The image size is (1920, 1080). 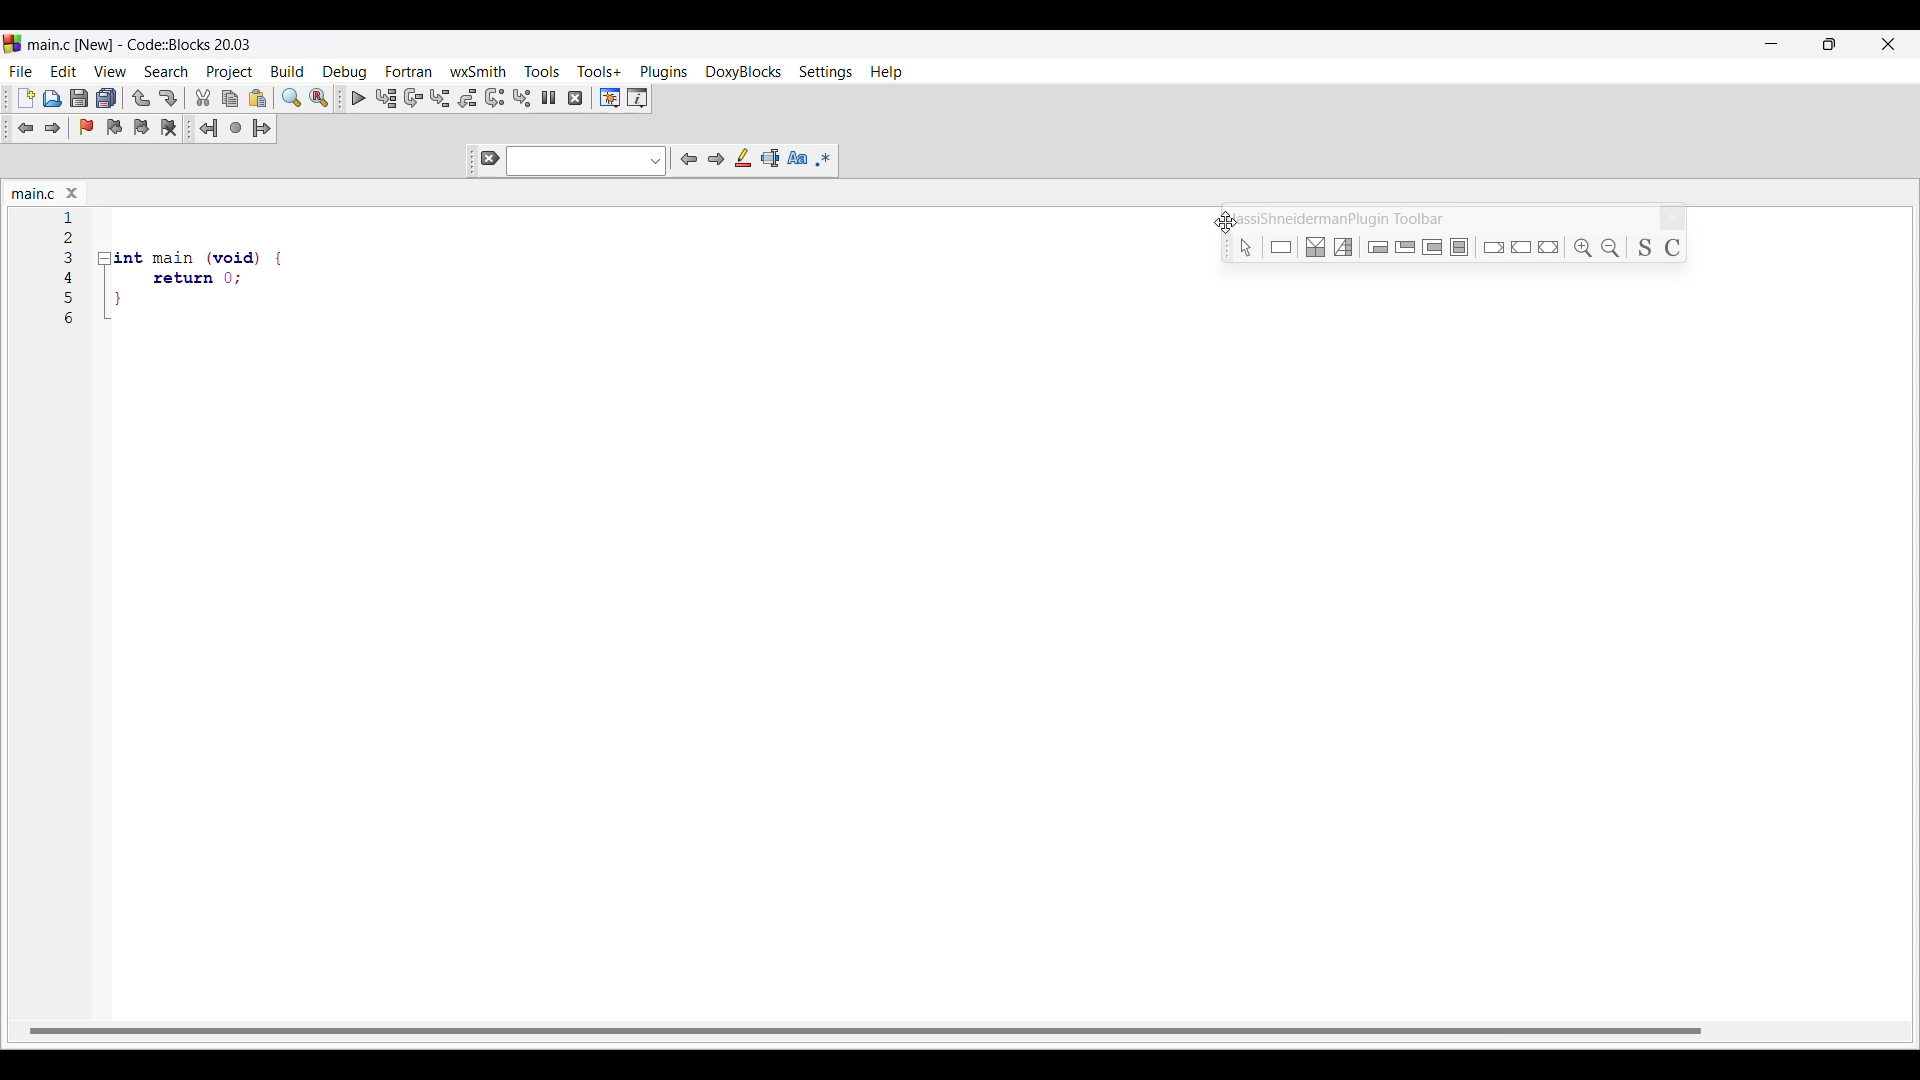 I want to click on , so click(x=1406, y=248).